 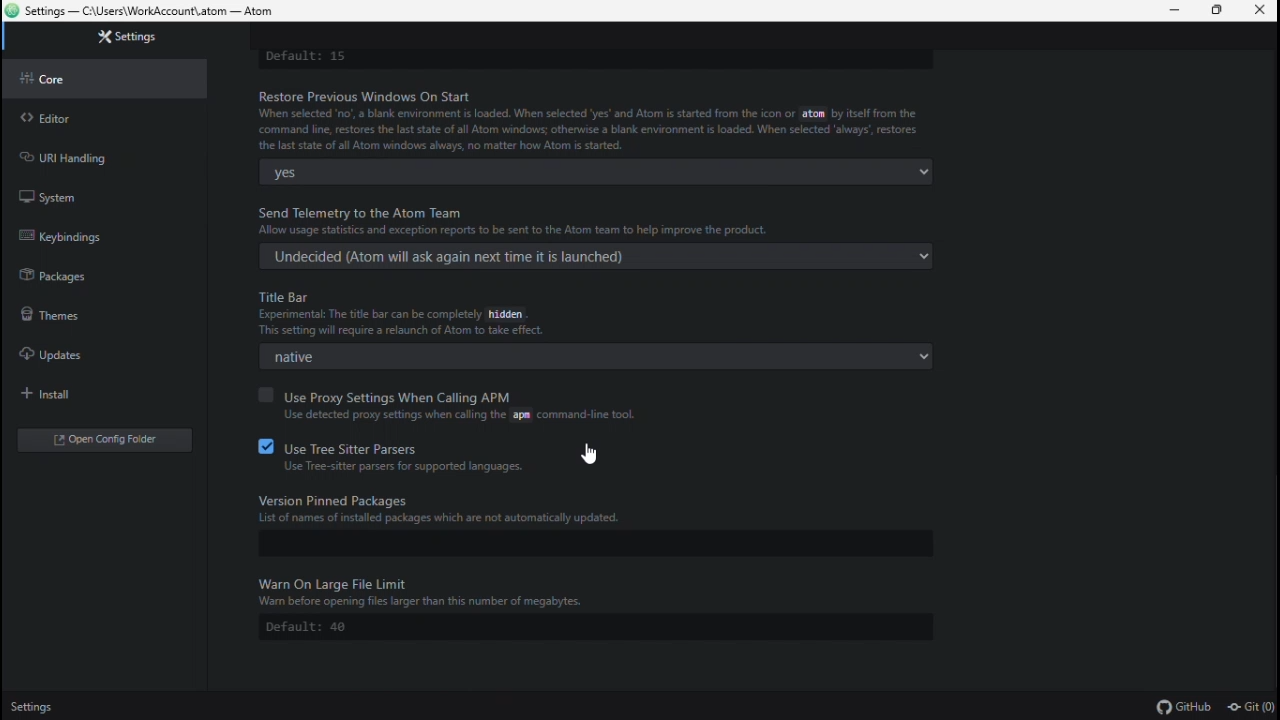 I want to click on default, so click(x=581, y=627).